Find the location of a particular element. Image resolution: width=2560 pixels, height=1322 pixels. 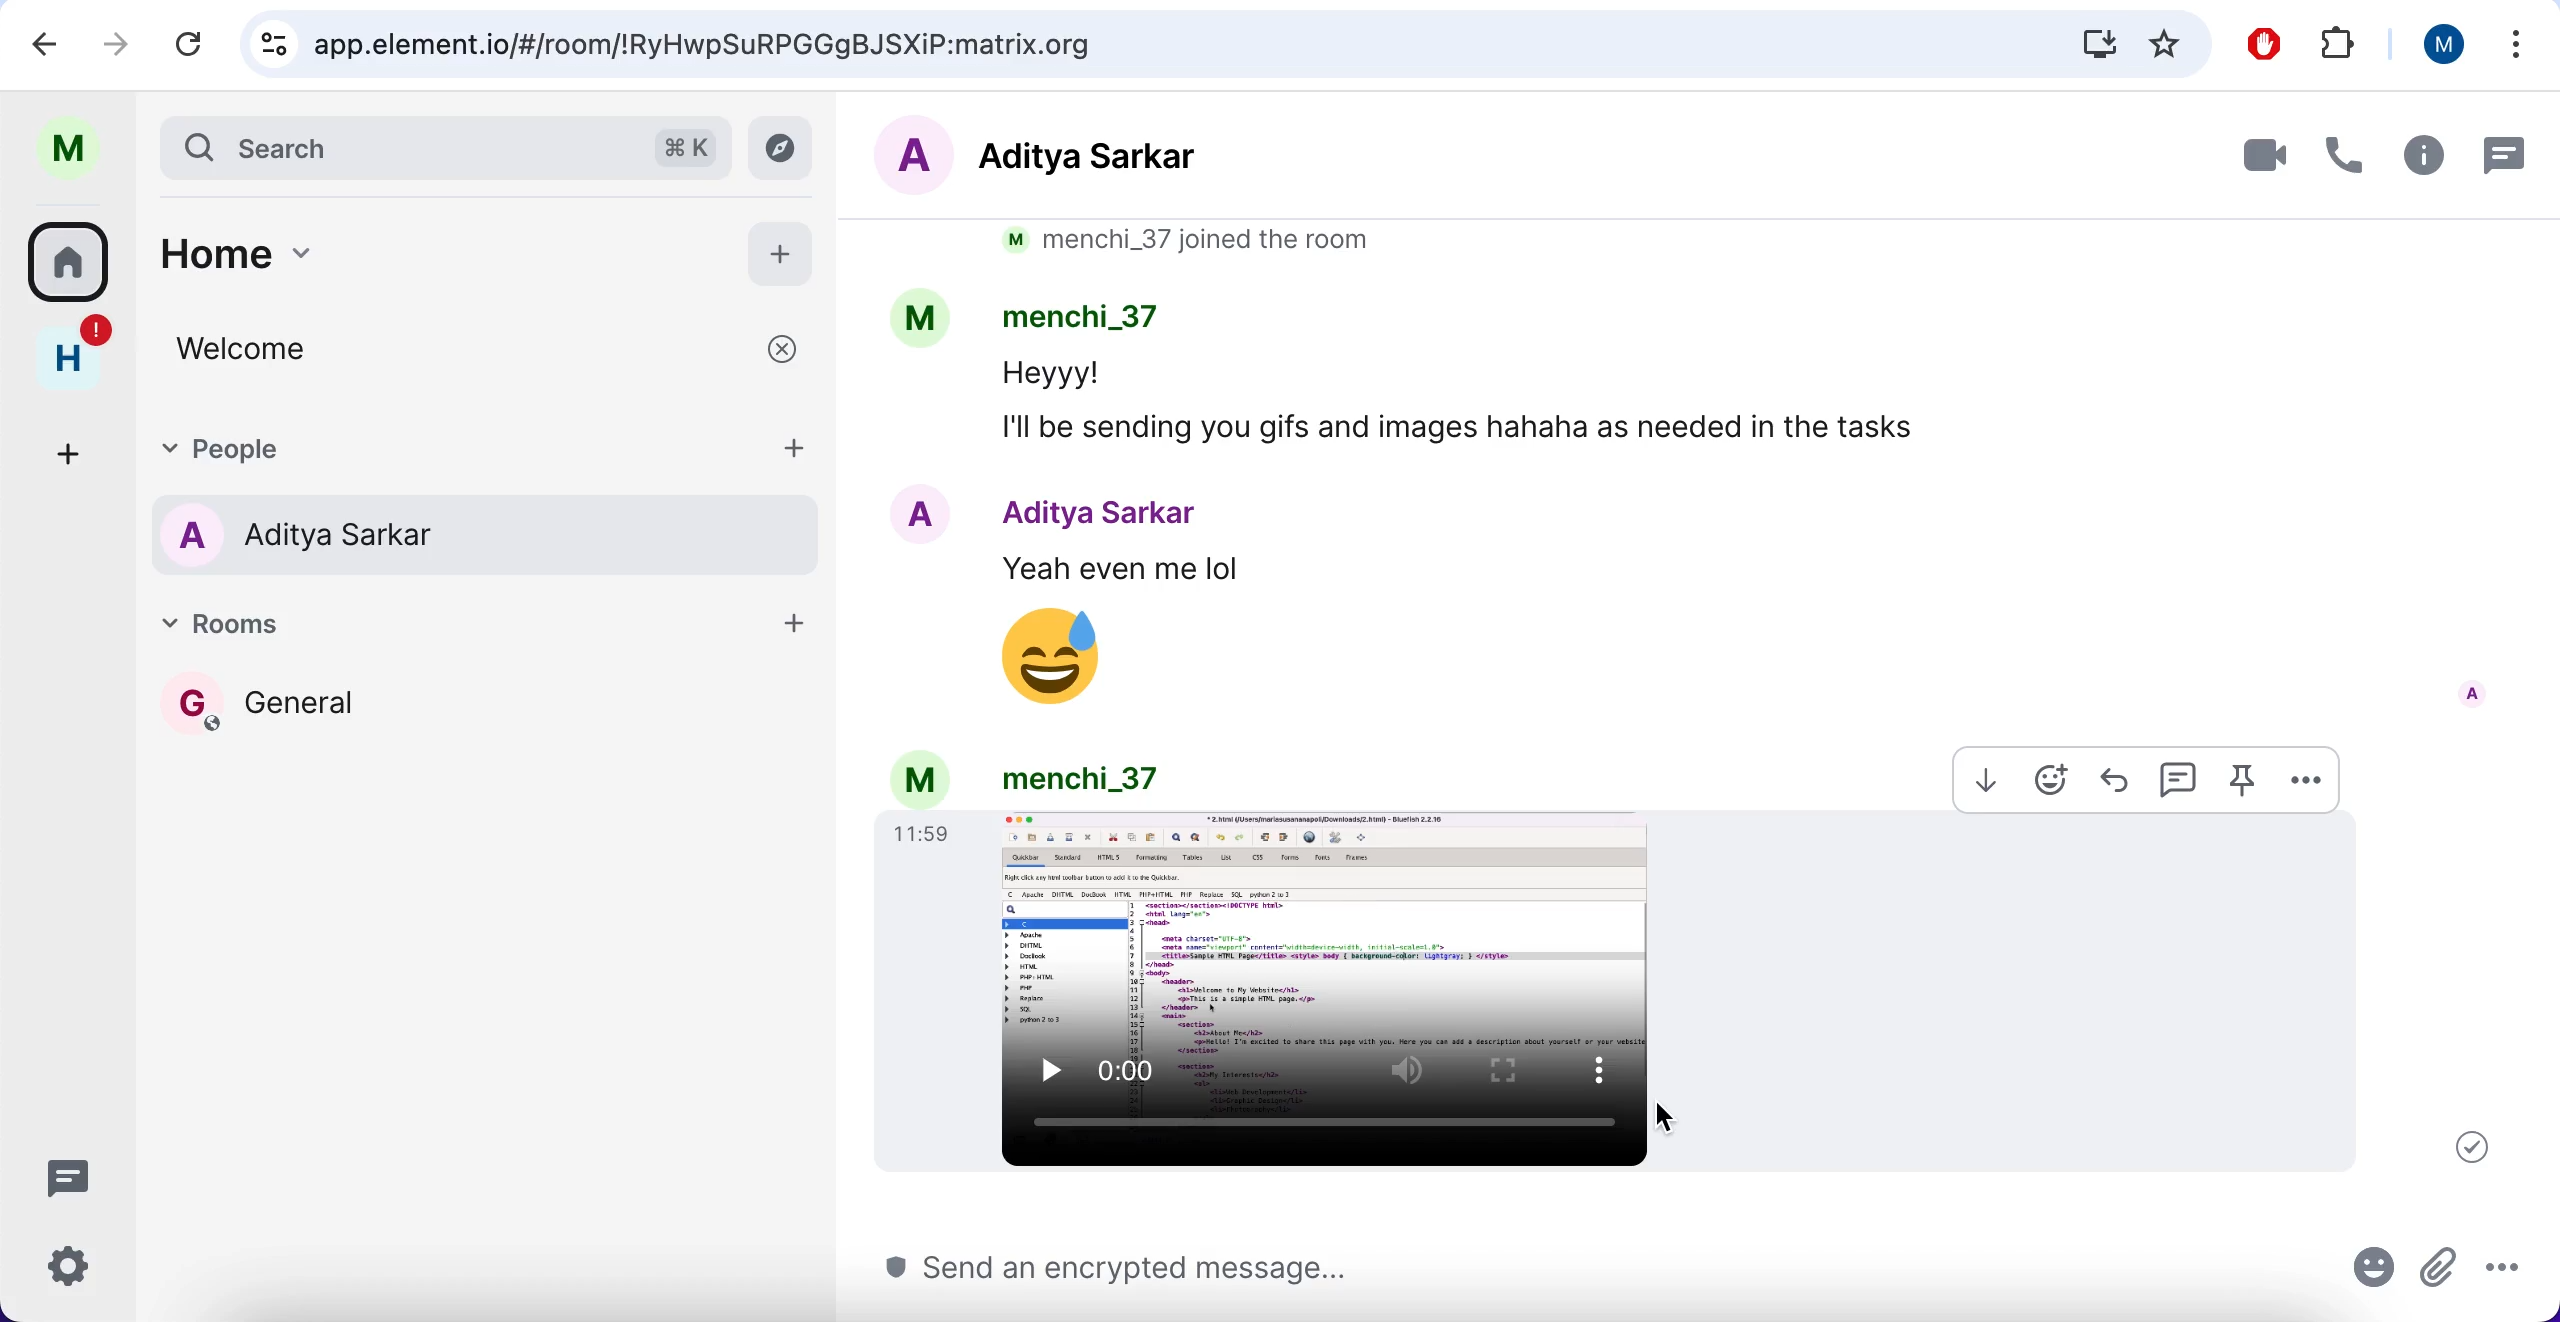

add people is located at coordinates (805, 453).